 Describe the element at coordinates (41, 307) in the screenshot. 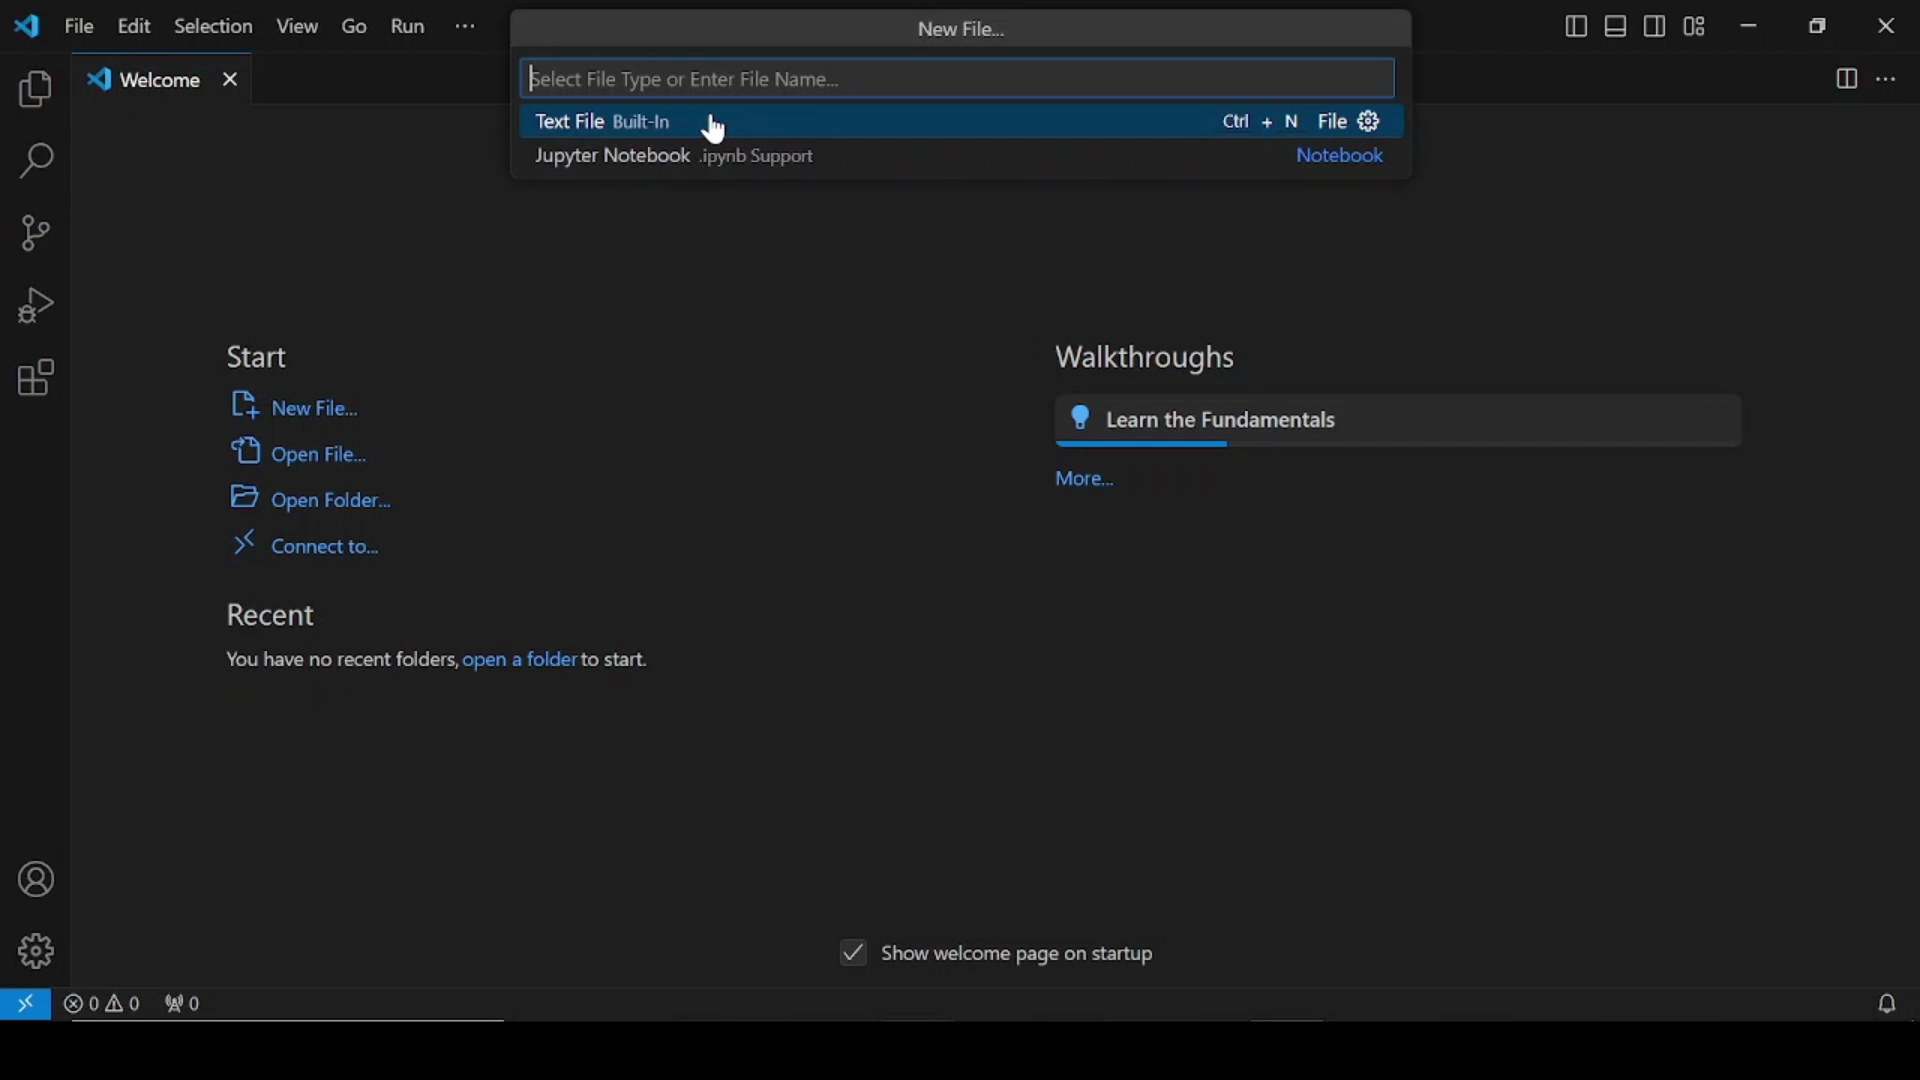

I see `run and debug` at that location.